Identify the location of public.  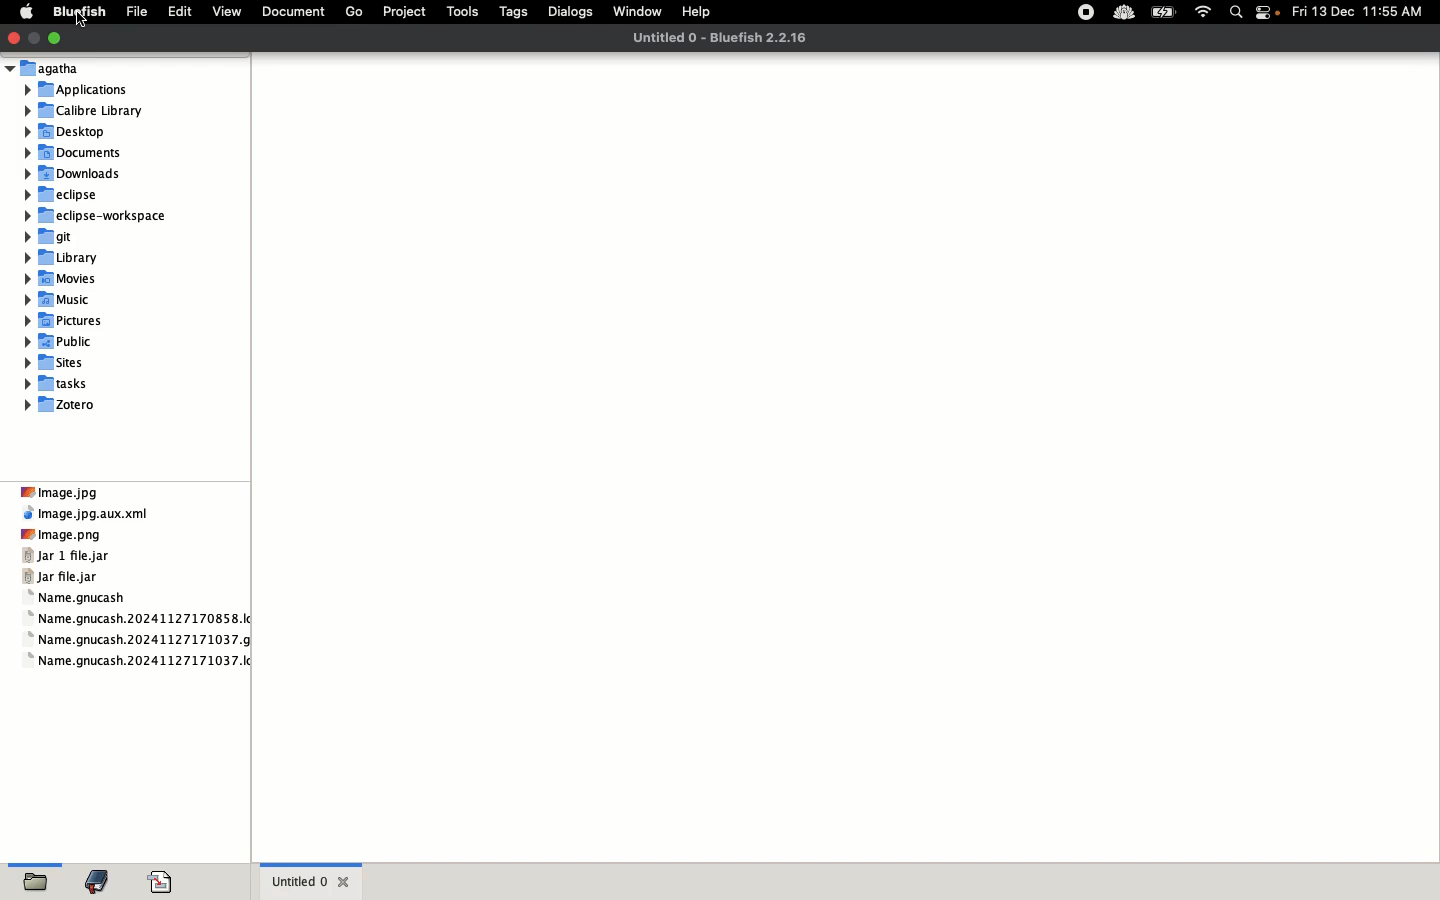
(63, 340).